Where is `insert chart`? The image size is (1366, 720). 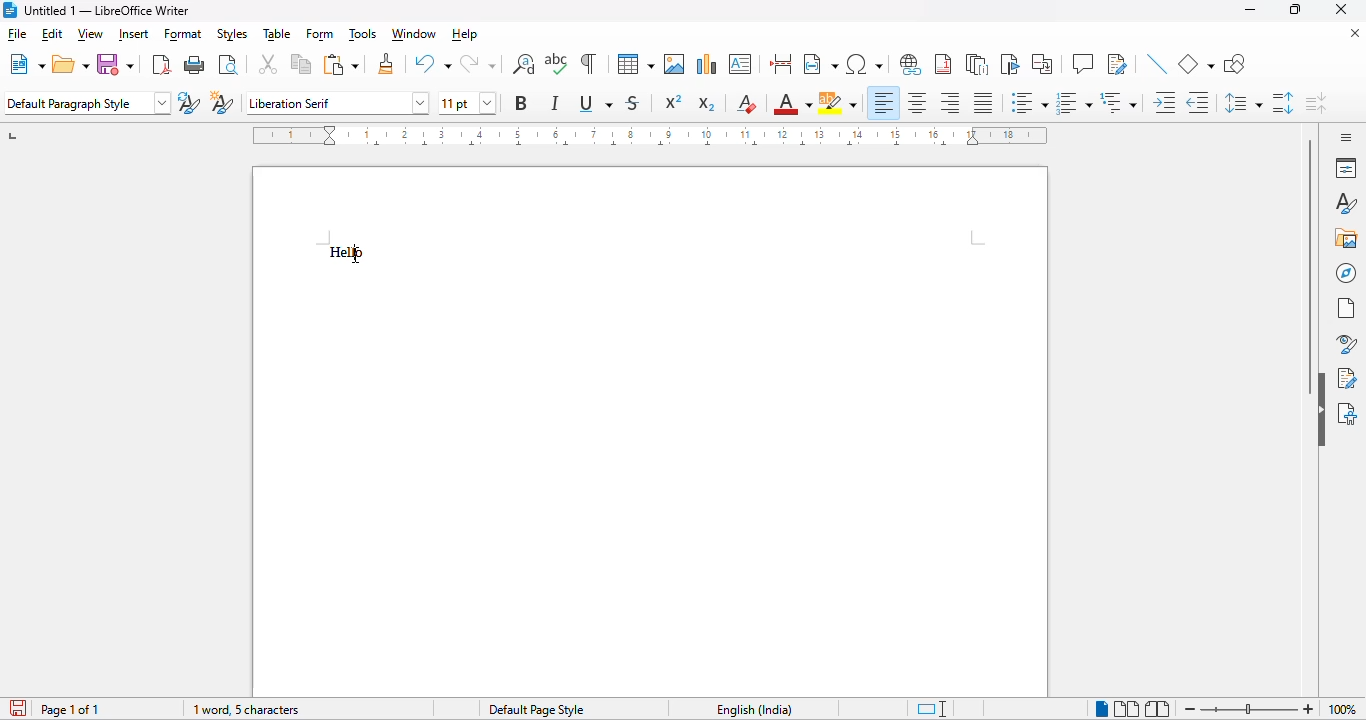
insert chart is located at coordinates (707, 64).